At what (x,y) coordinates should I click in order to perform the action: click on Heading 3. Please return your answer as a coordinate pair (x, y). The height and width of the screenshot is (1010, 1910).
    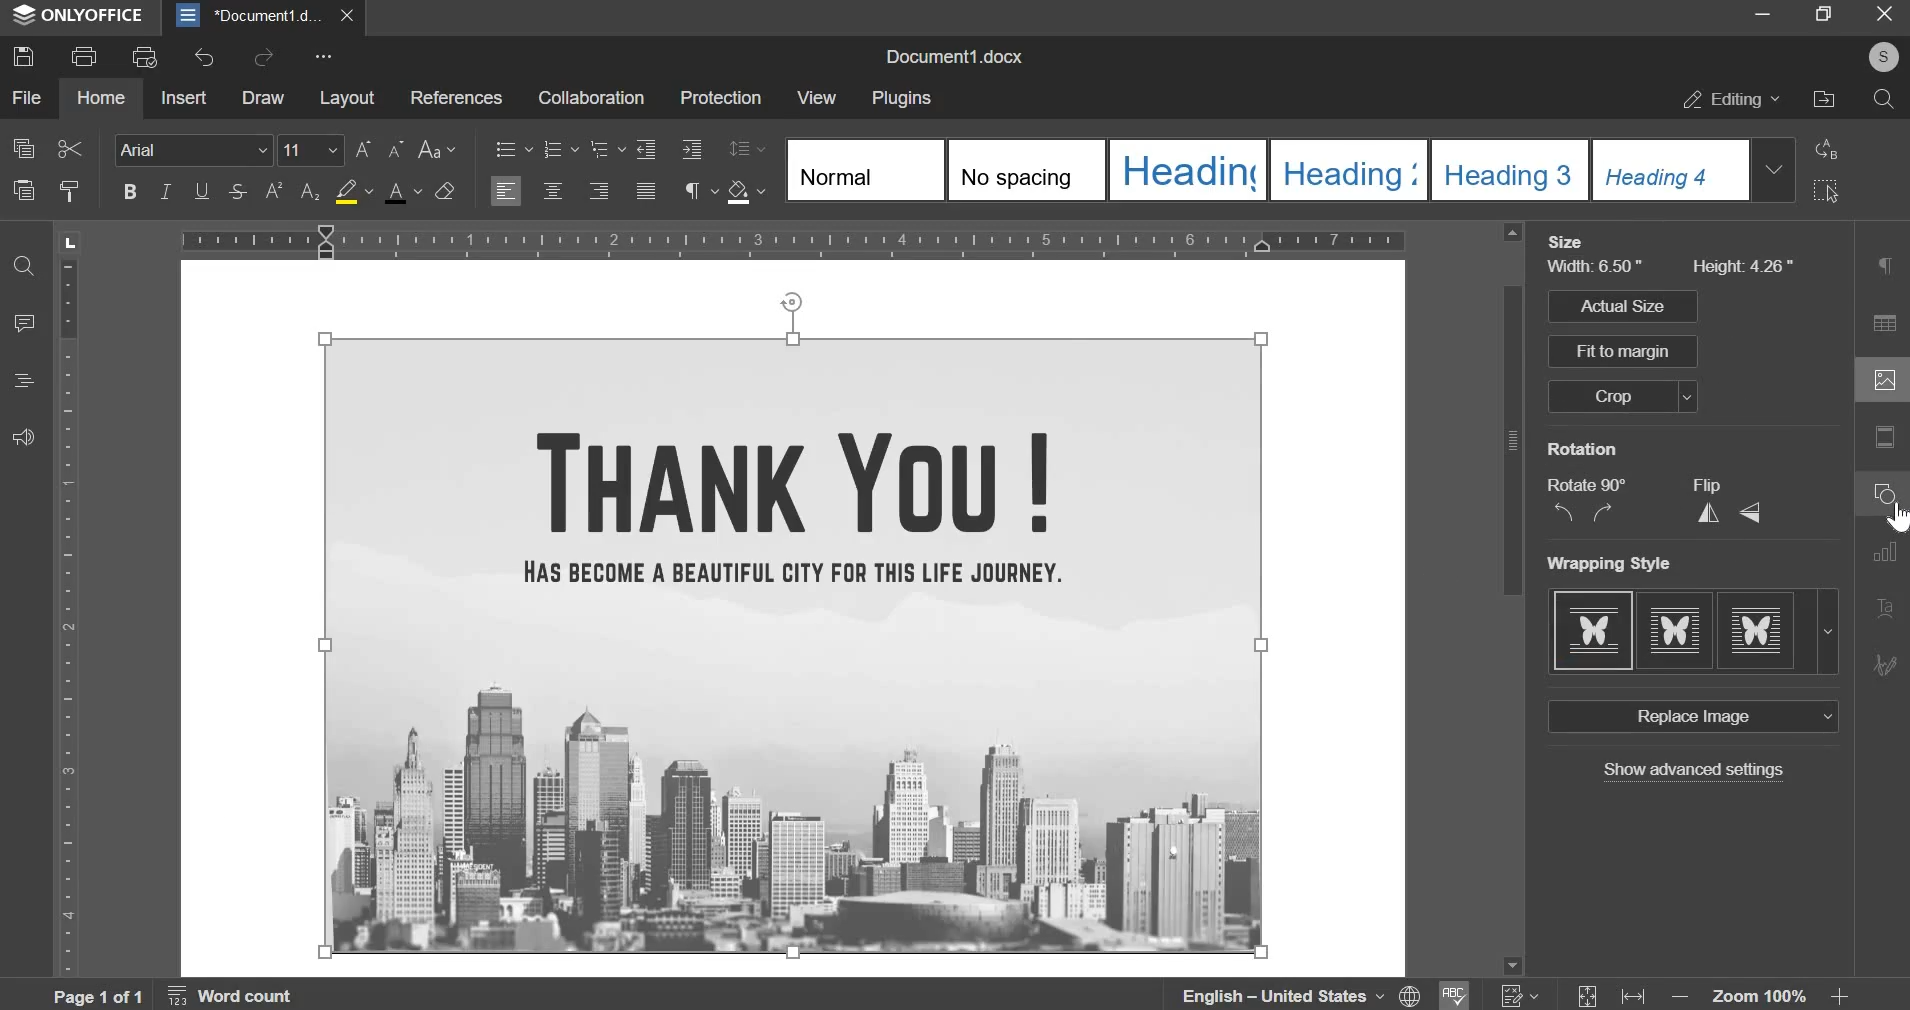
    Looking at the image, I should click on (1346, 170).